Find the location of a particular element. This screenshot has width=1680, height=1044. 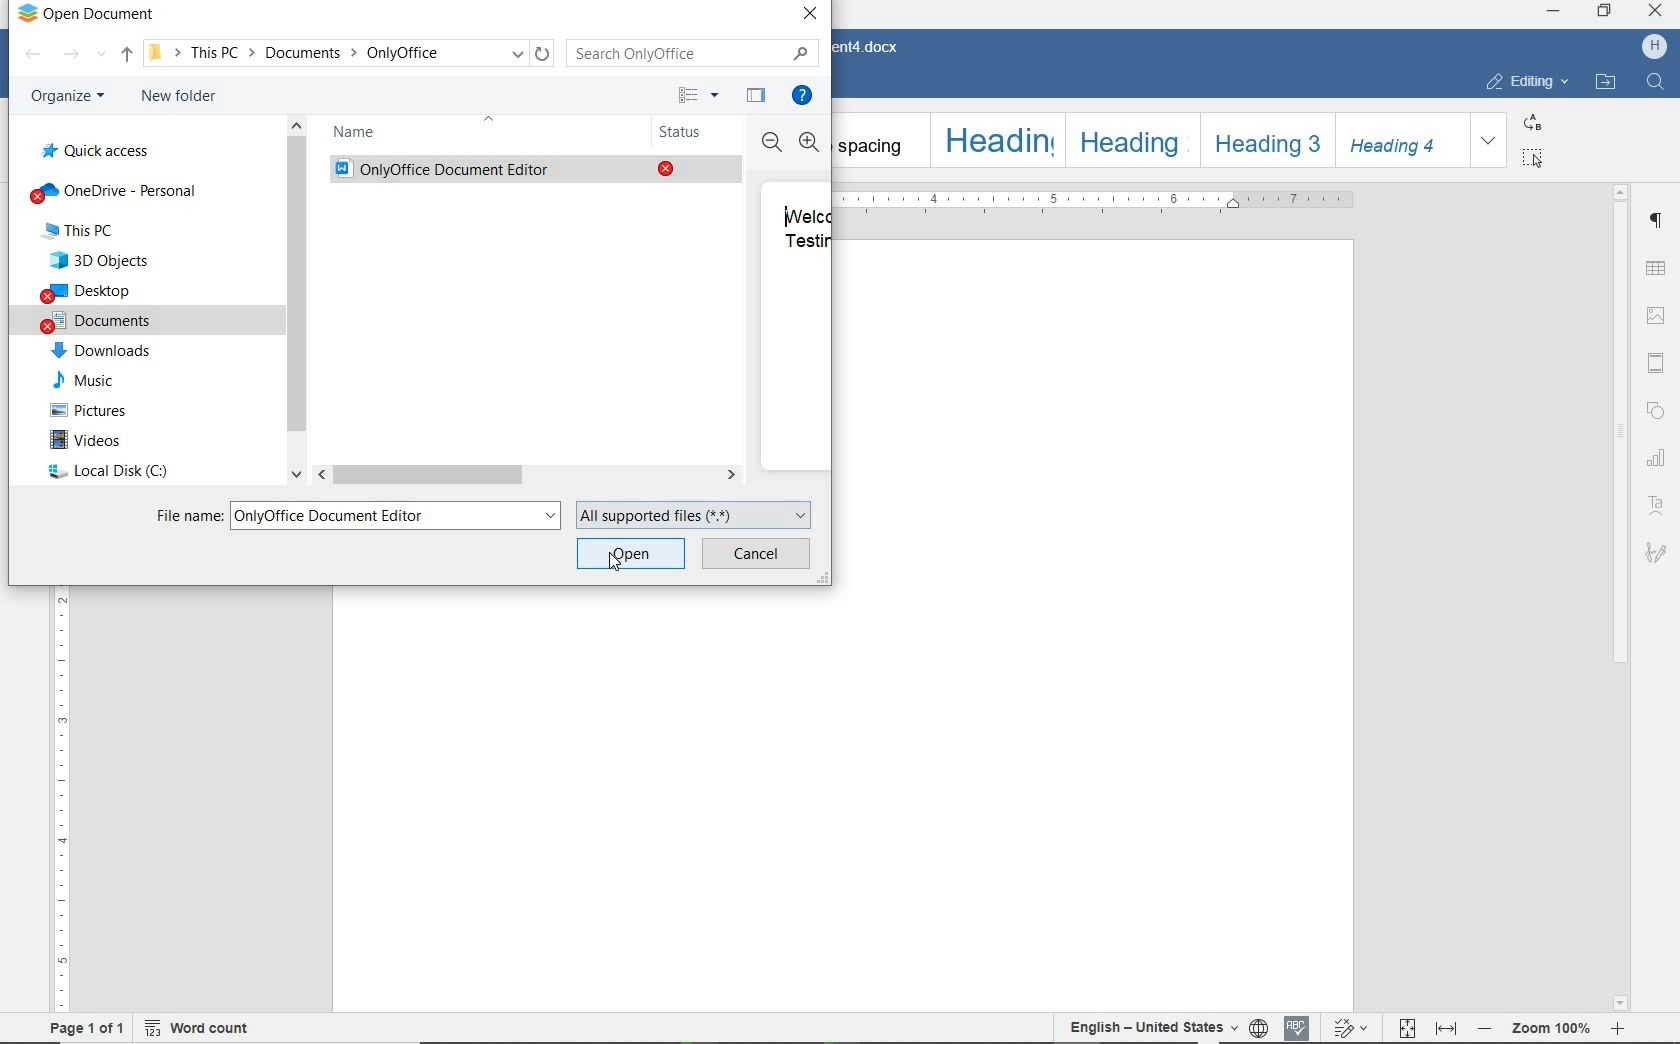

backward is located at coordinates (30, 54).